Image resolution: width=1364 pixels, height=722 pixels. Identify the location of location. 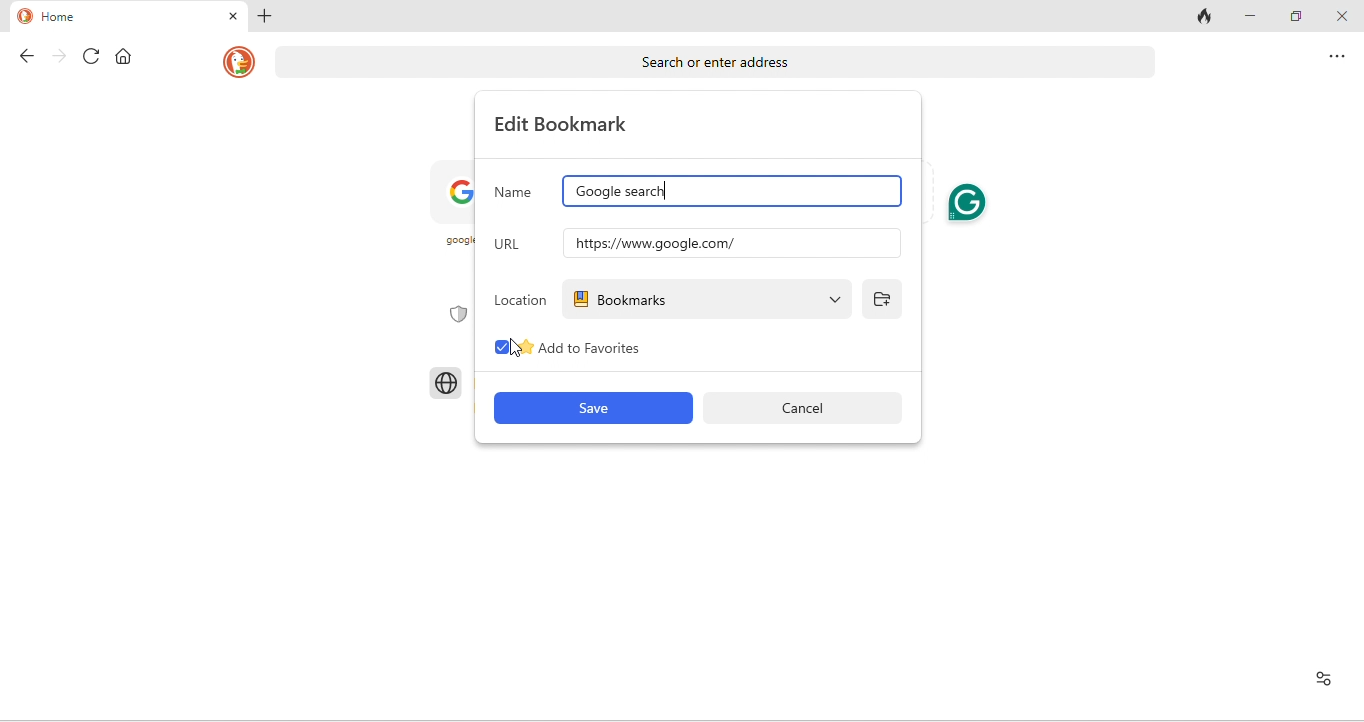
(521, 298).